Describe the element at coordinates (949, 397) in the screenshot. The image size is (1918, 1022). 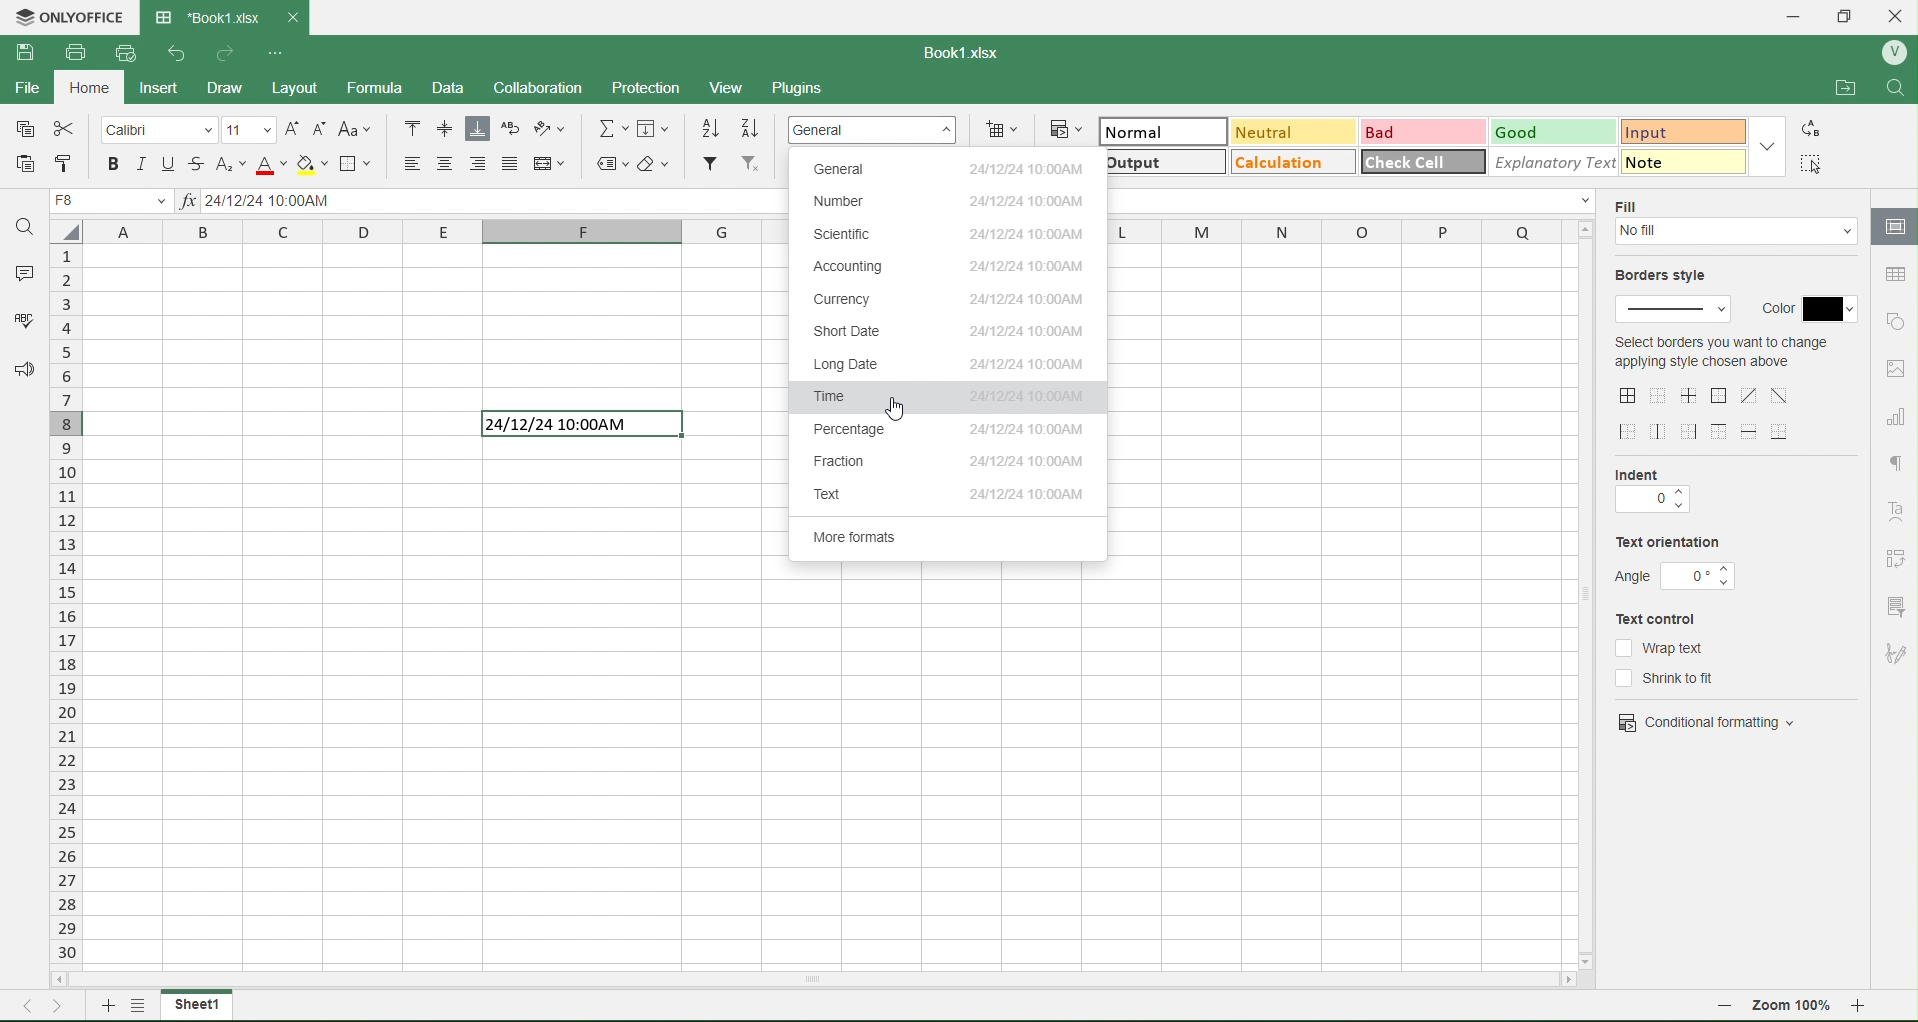
I see `Time` at that location.